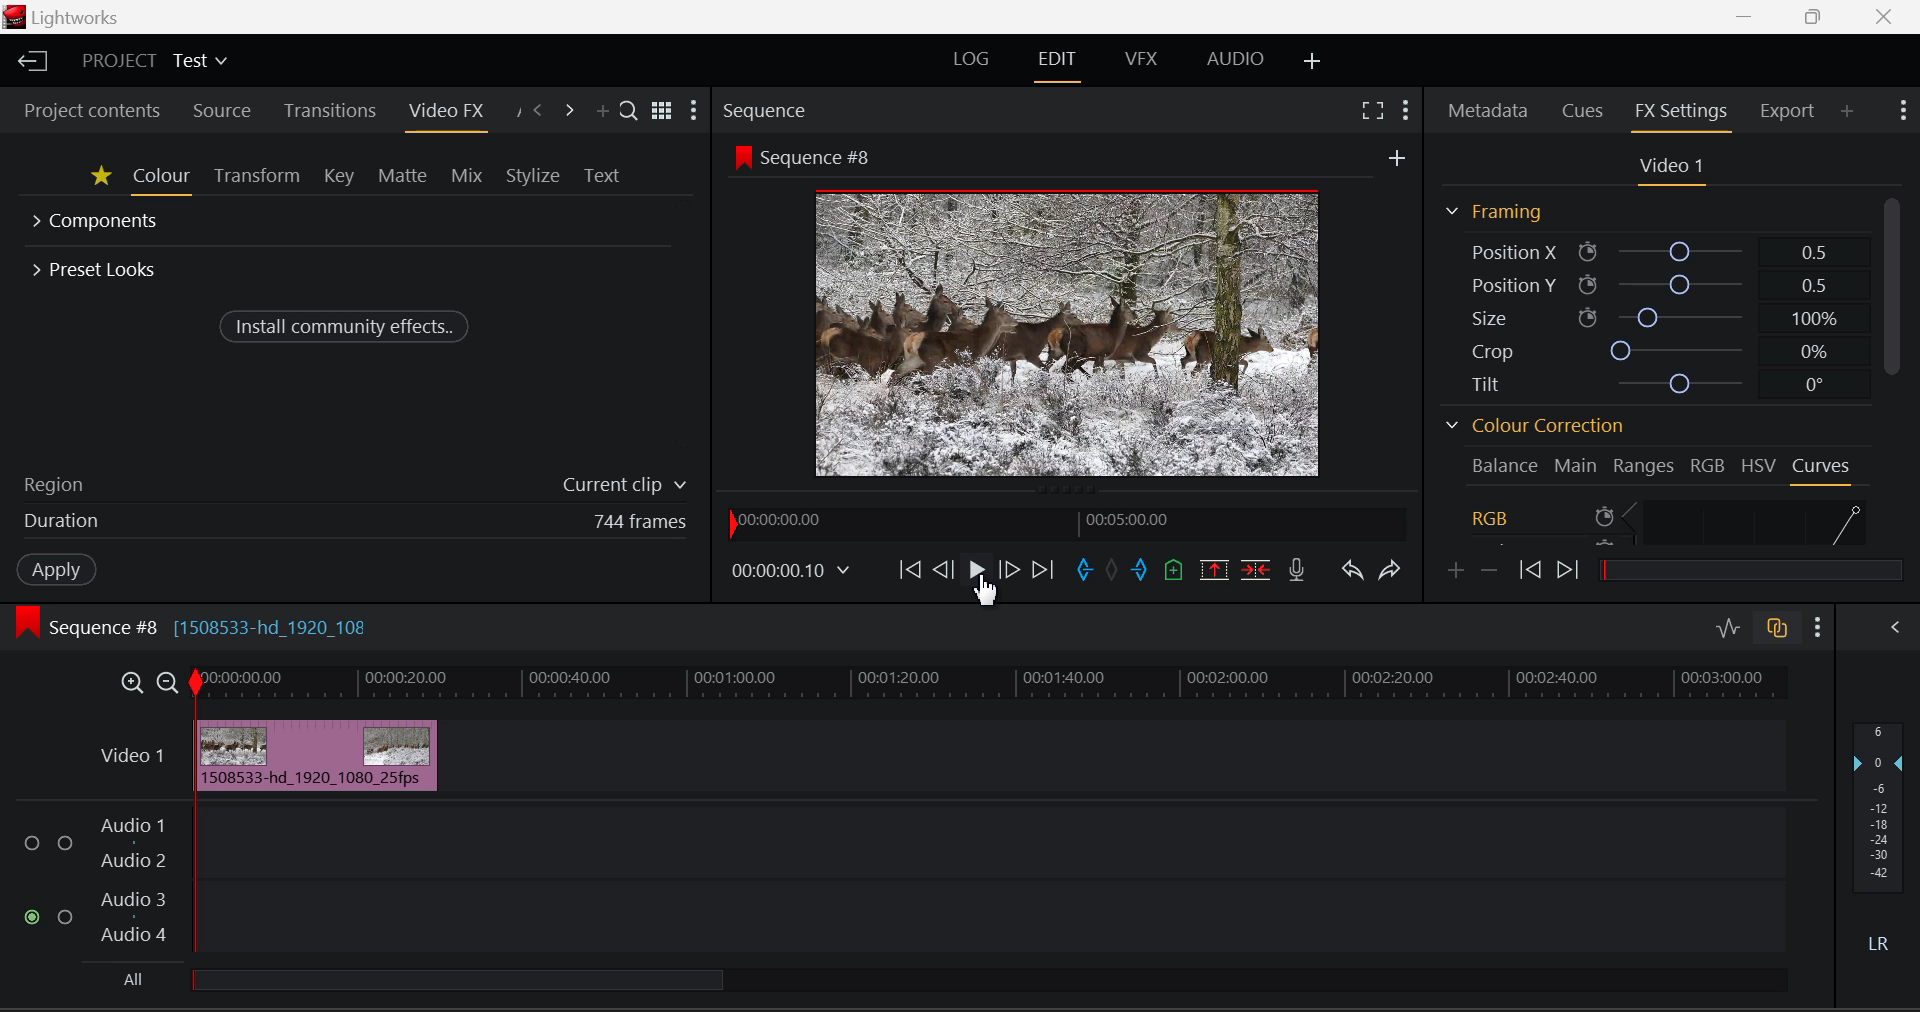 This screenshot has width=1920, height=1012. Describe the element at coordinates (1487, 113) in the screenshot. I see `Metadata Tab` at that location.